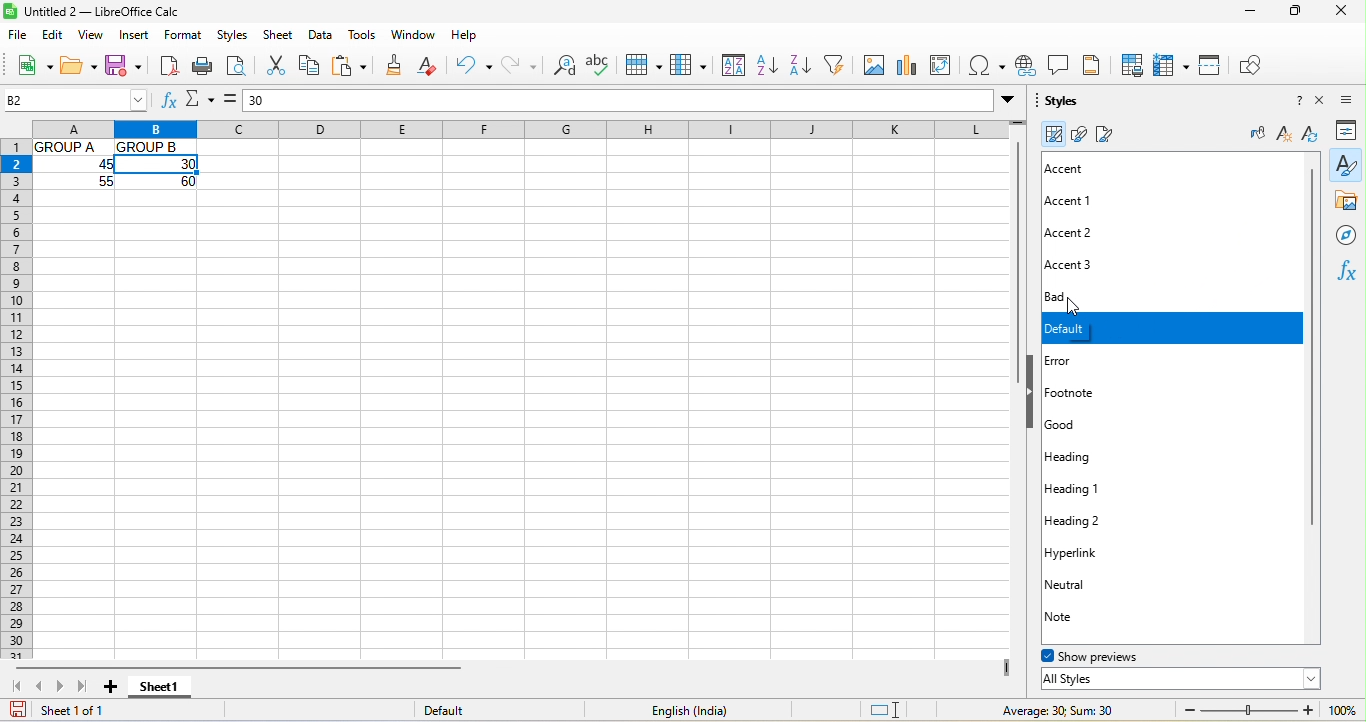 Image resolution: width=1366 pixels, height=722 pixels. What do you see at coordinates (1350, 130) in the screenshot?
I see `properties` at bounding box center [1350, 130].